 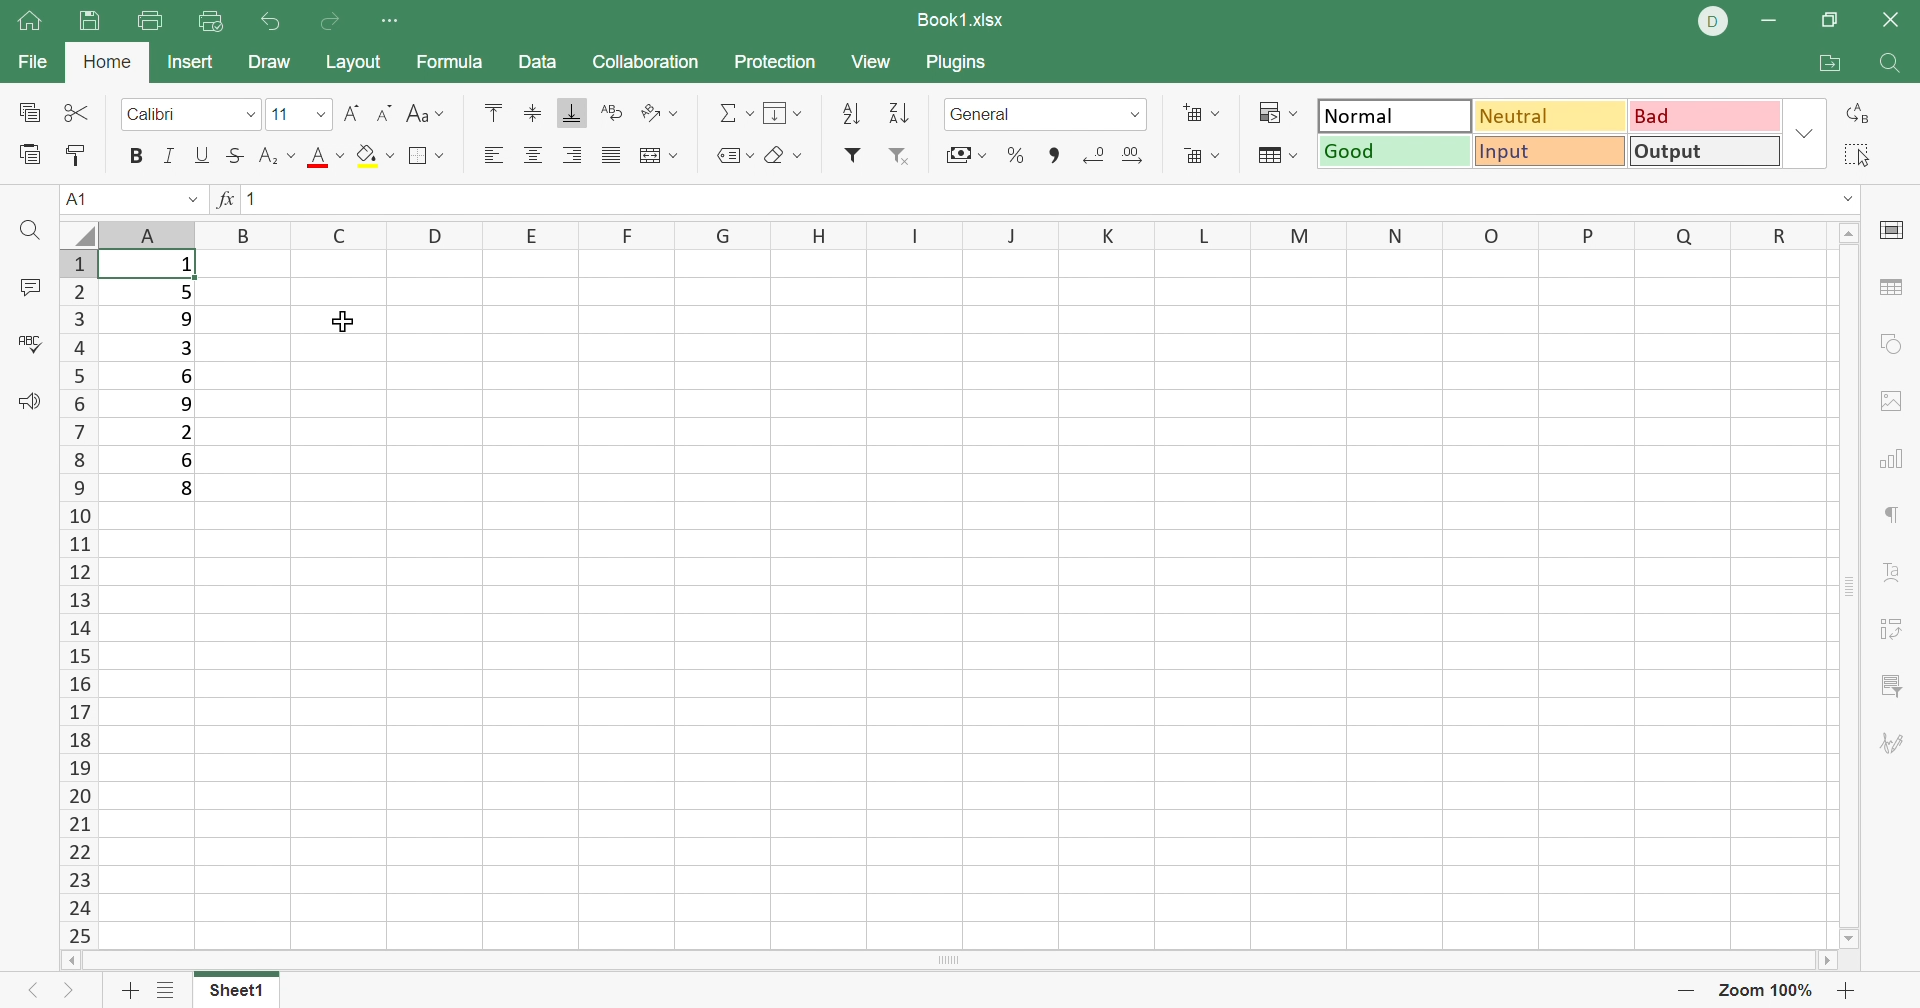 What do you see at coordinates (426, 111) in the screenshot?
I see `Change case` at bounding box center [426, 111].